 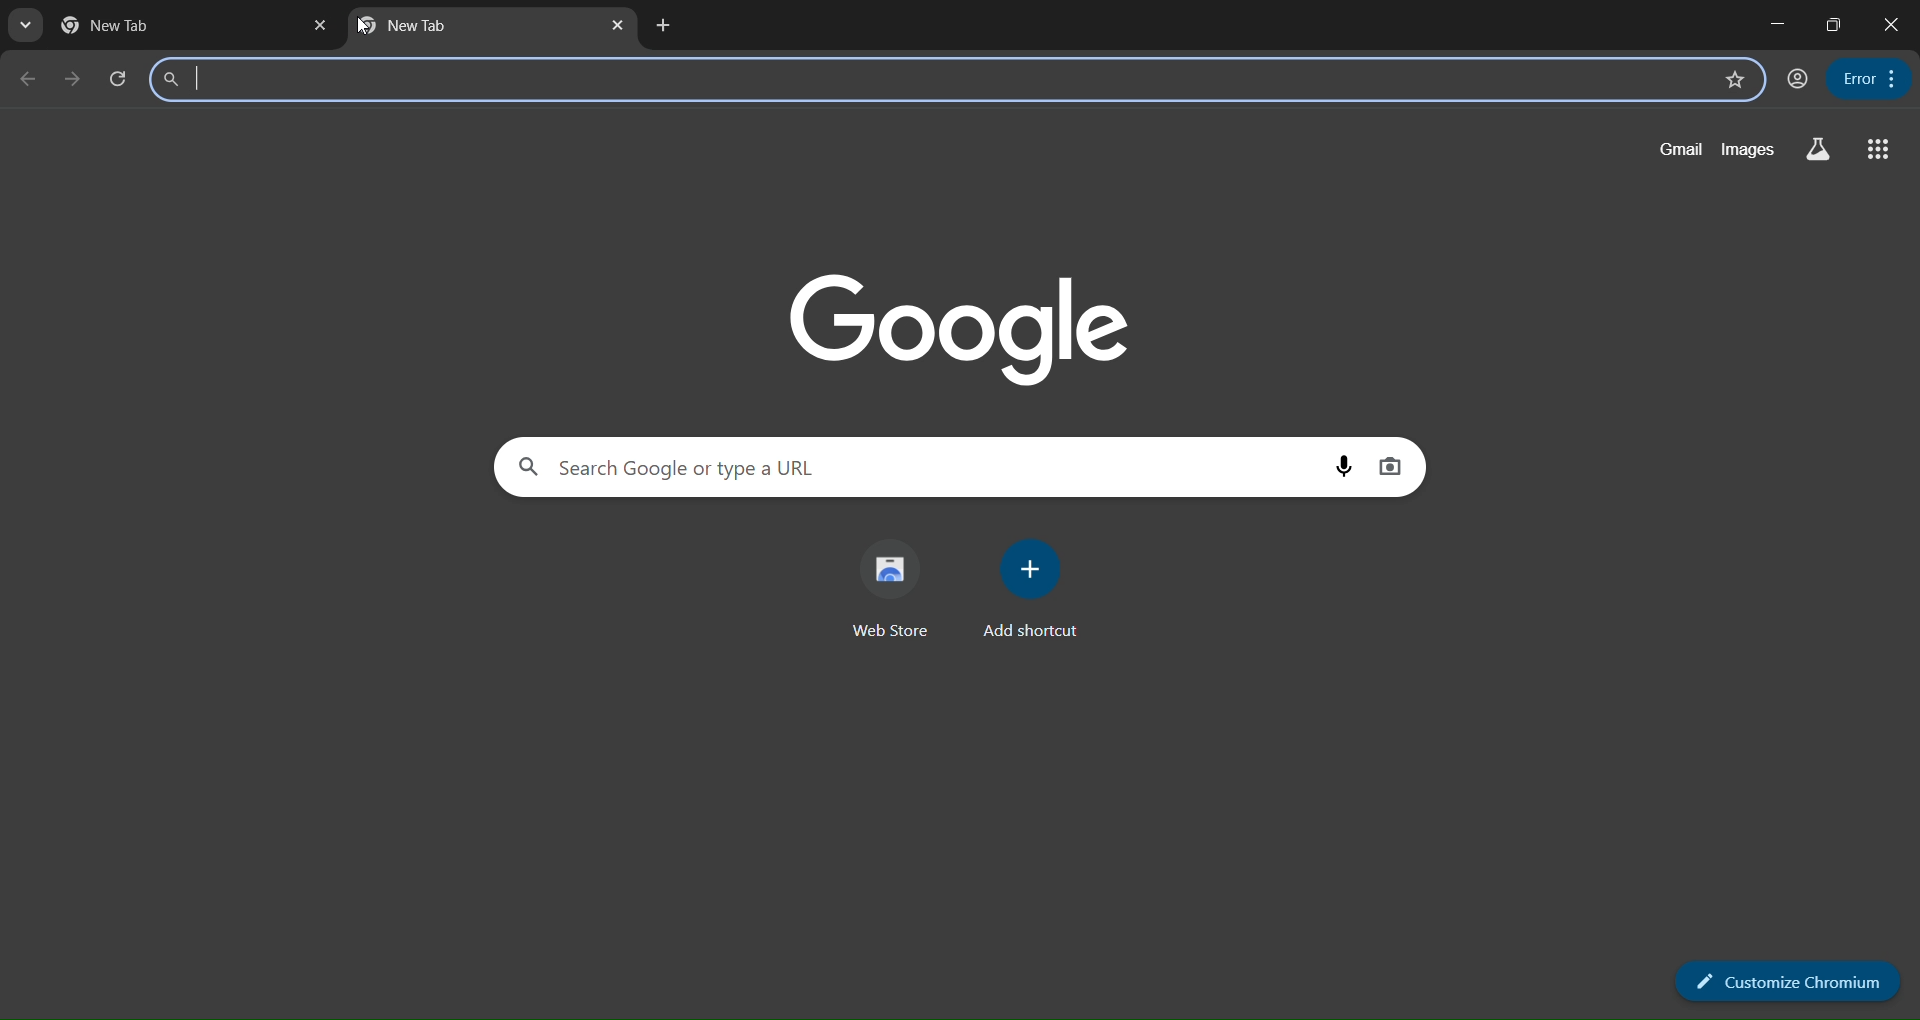 What do you see at coordinates (1724, 82) in the screenshot?
I see `bookmark` at bounding box center [1724, 82].